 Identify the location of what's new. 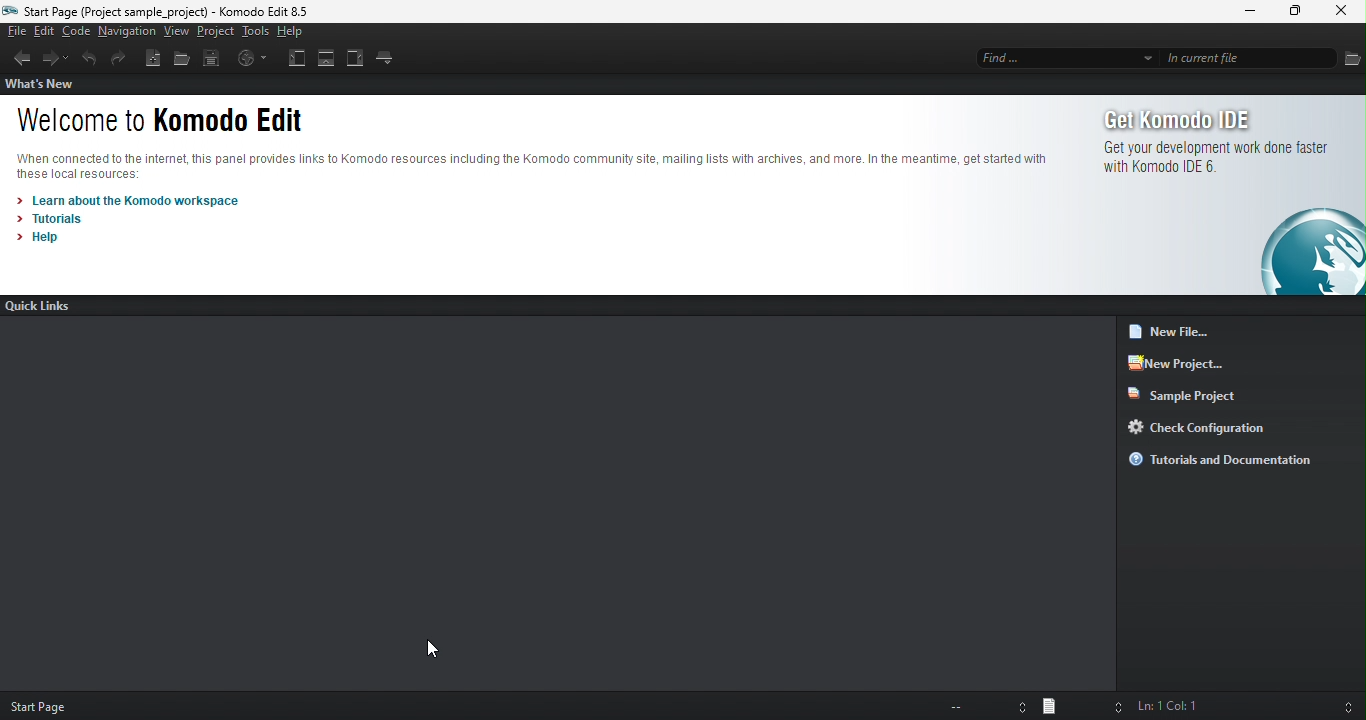
(44, 81).